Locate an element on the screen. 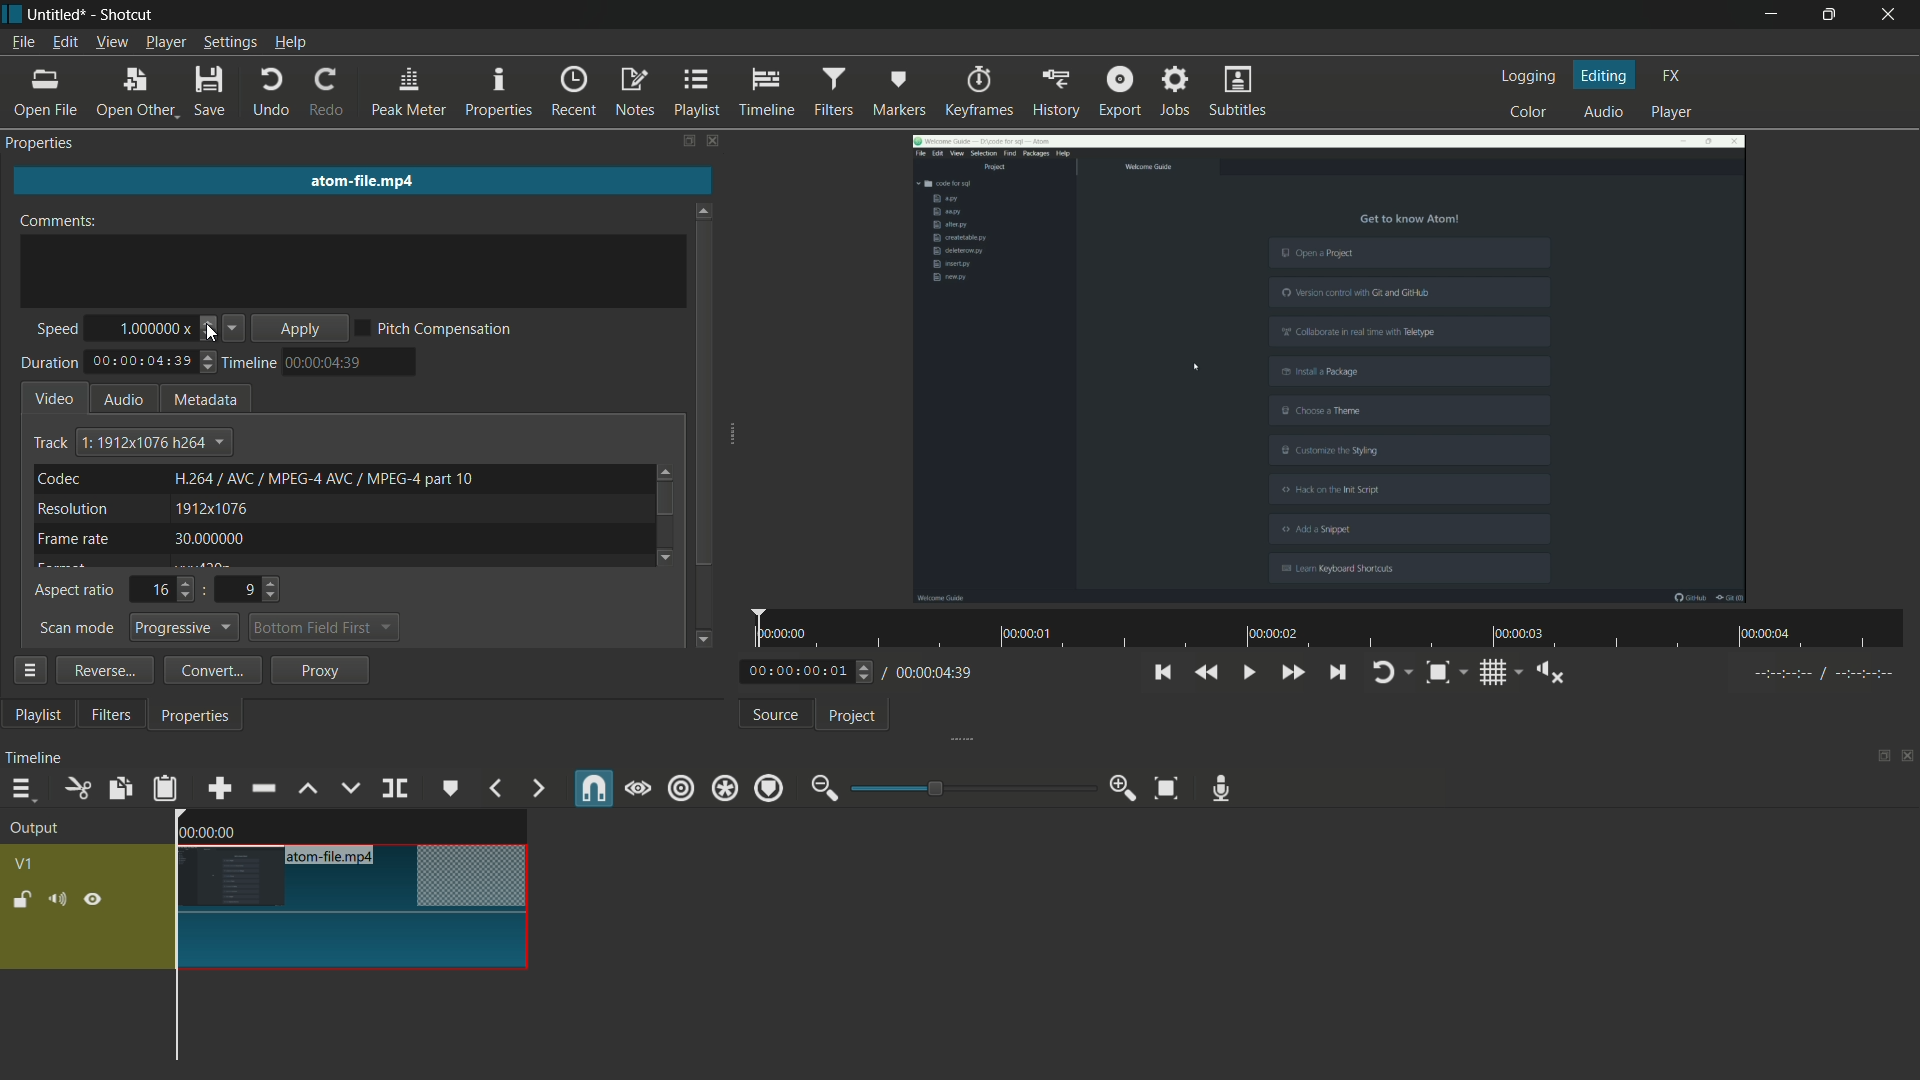  16 is located at coordinates (167, 589).